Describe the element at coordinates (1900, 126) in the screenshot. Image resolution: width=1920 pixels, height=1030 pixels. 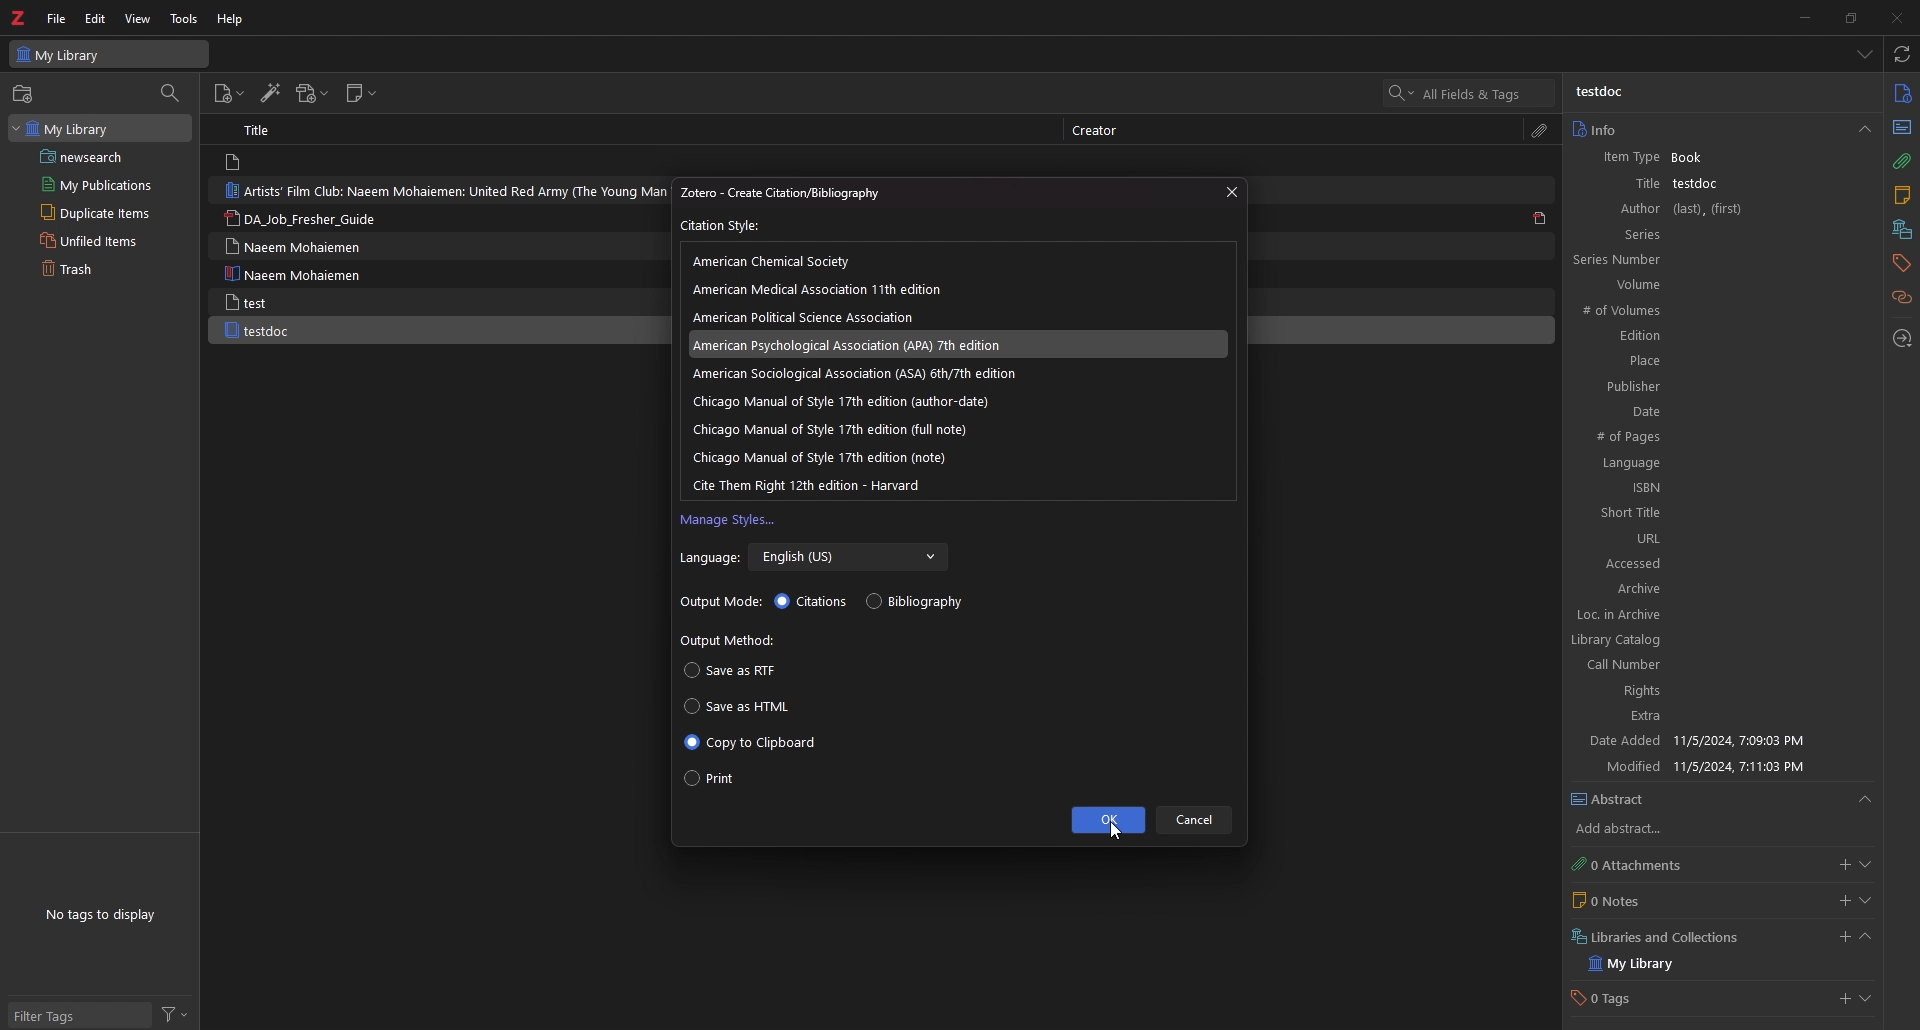
I see `abstract` at that location.